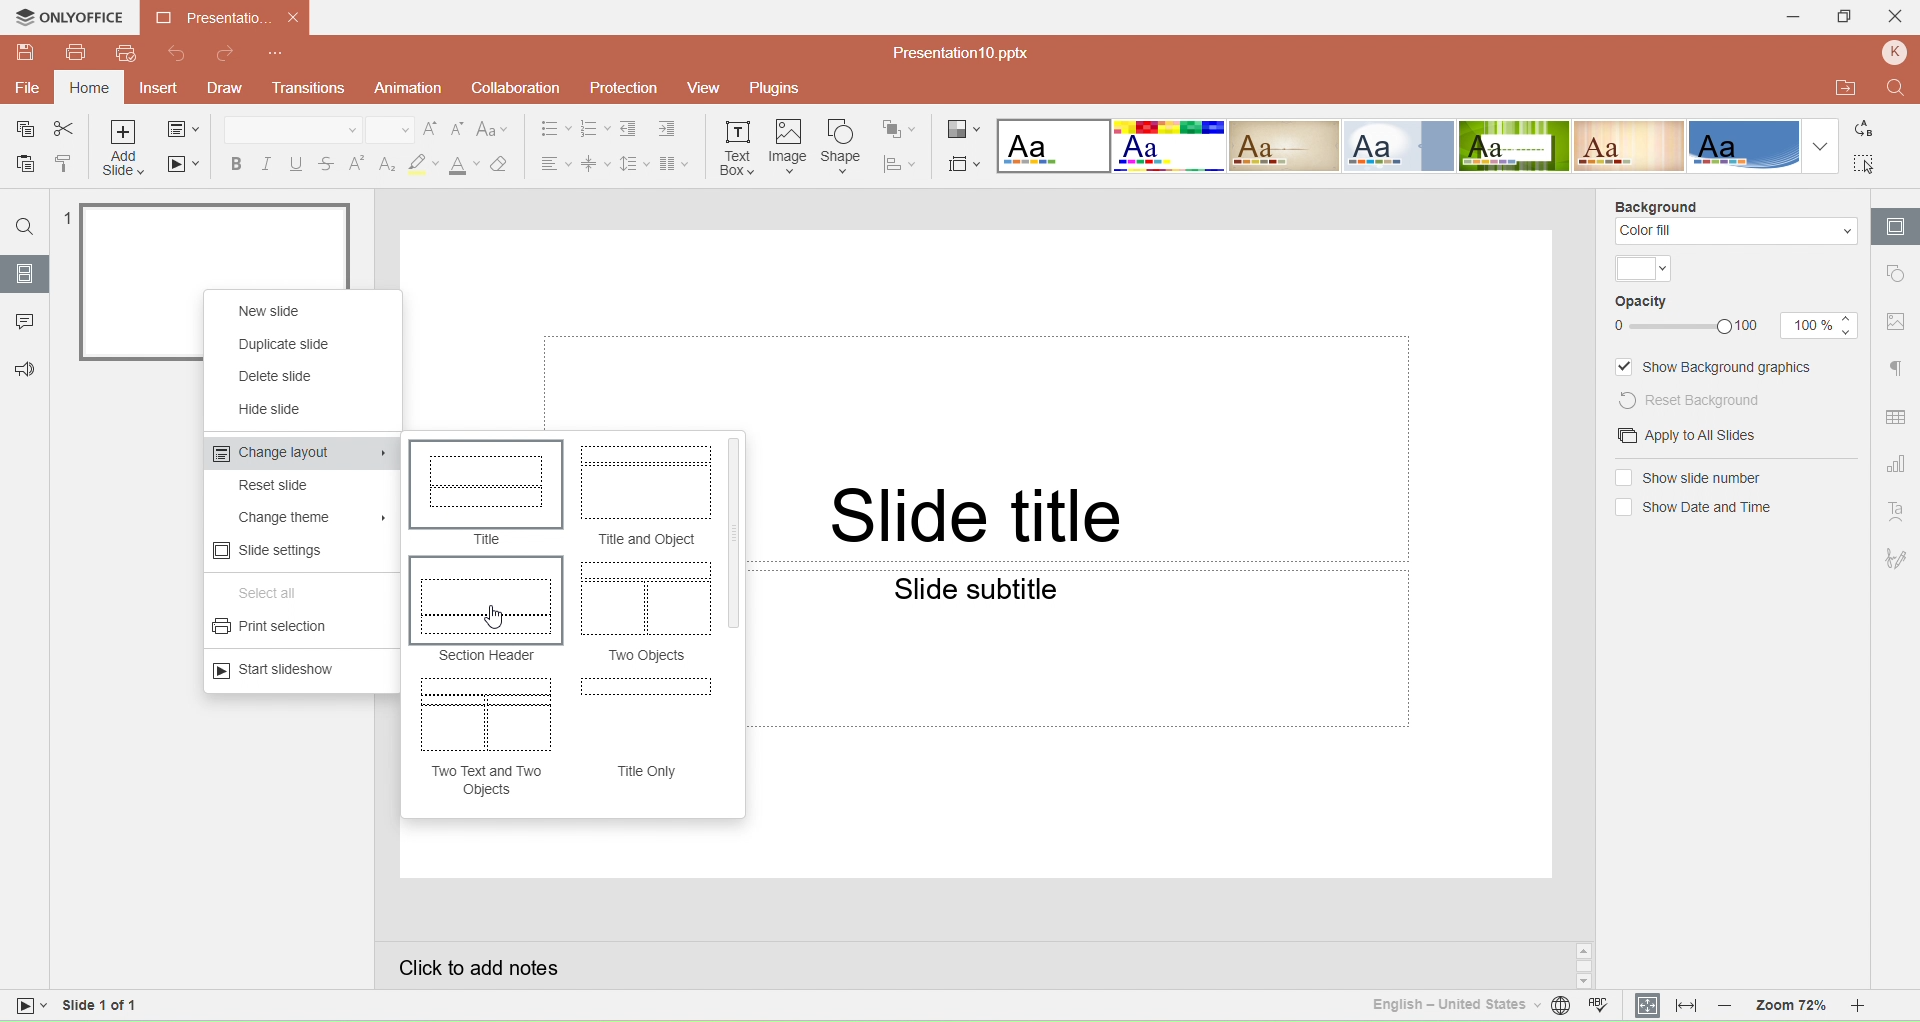 The height and width of the screenshot is (1022, 1920). I want to click on Bold, so click(233, 163).